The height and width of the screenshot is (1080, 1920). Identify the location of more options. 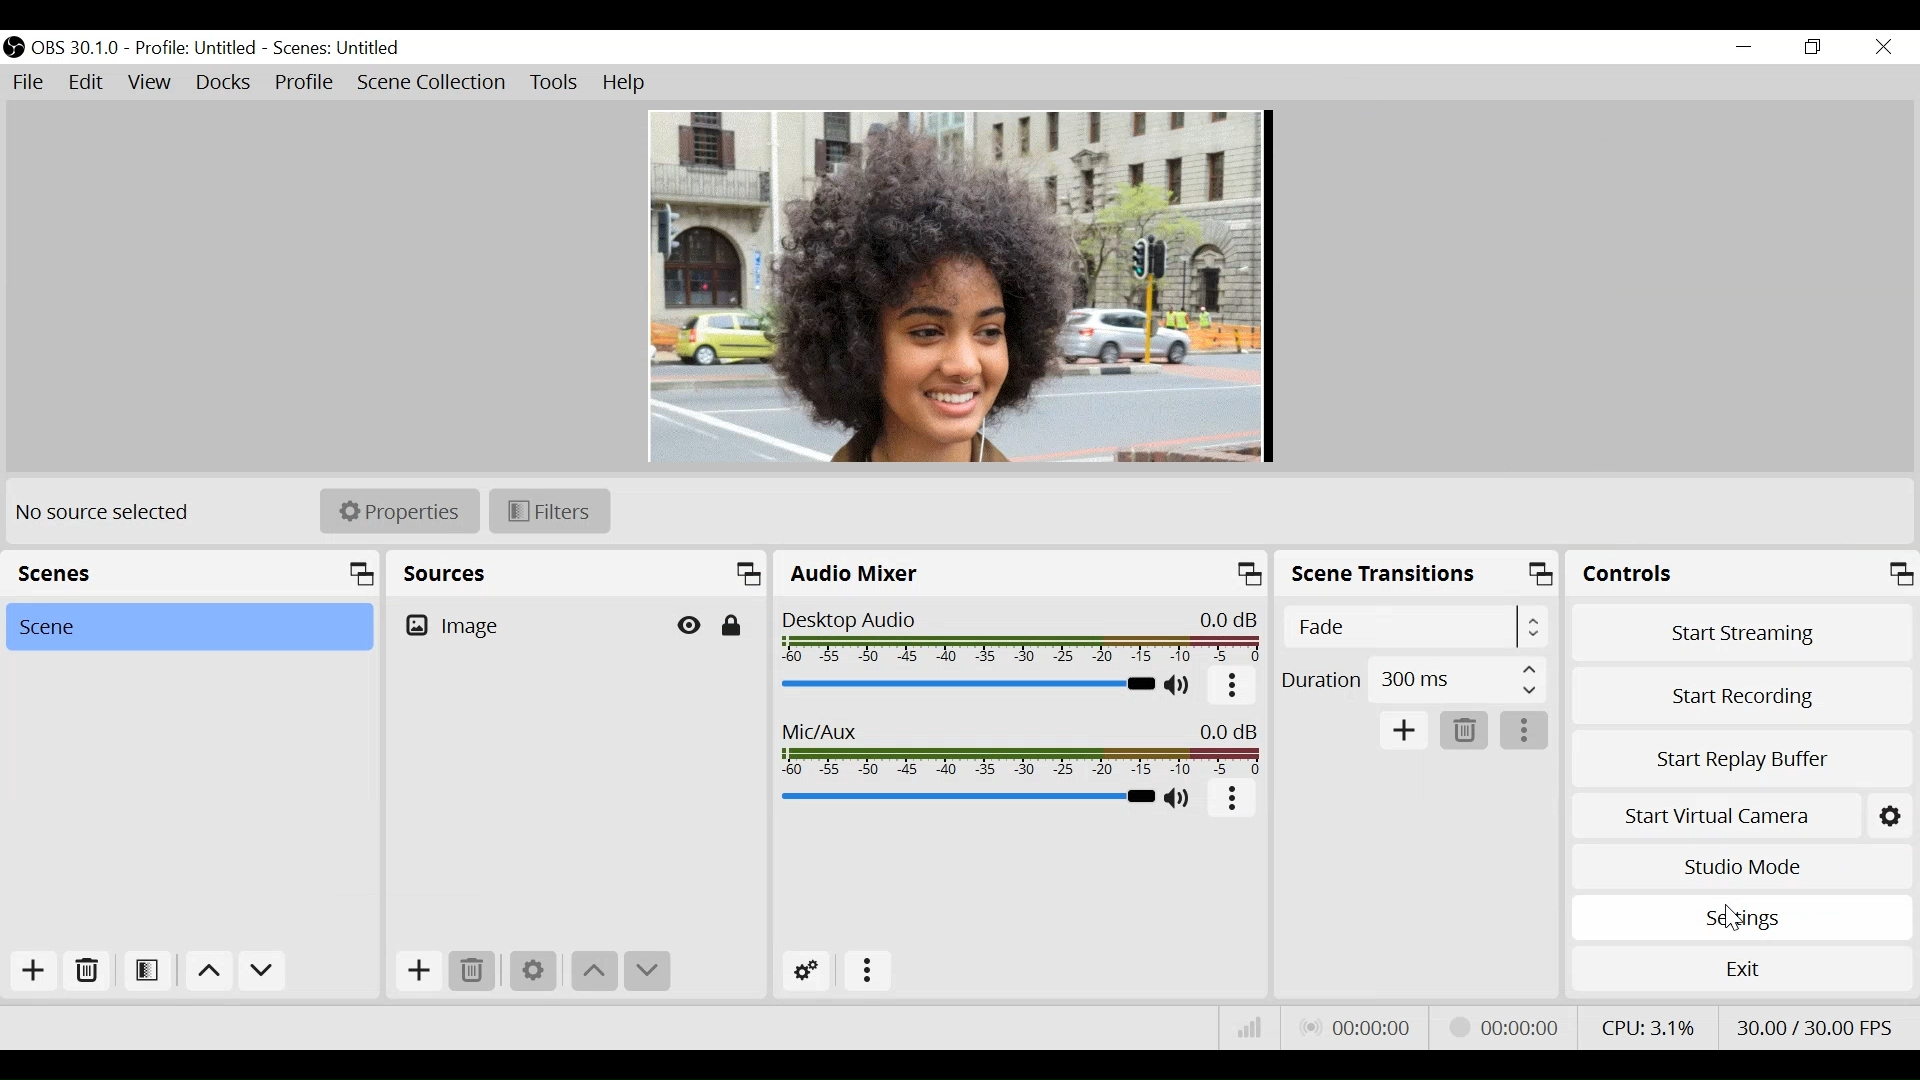
(1525, 728).